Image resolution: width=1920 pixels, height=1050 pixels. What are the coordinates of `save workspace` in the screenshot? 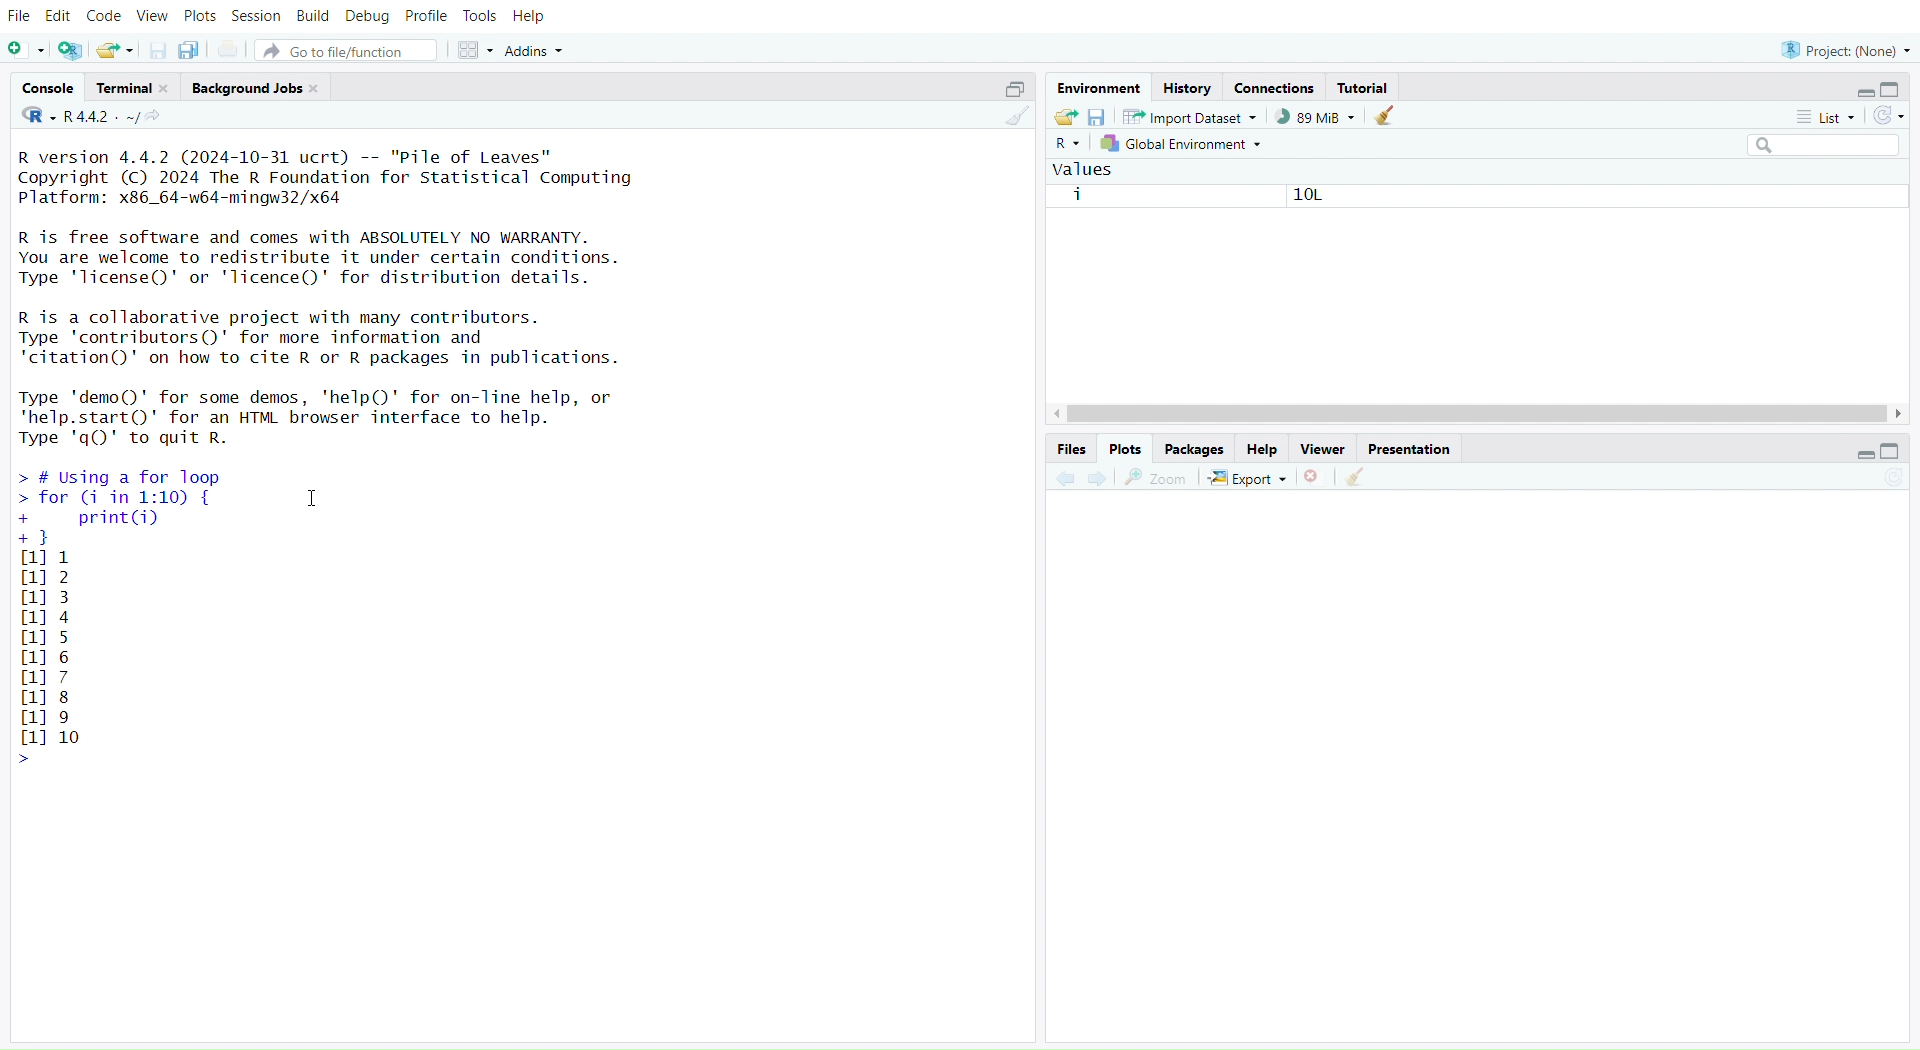 It's located at (1100, 118).